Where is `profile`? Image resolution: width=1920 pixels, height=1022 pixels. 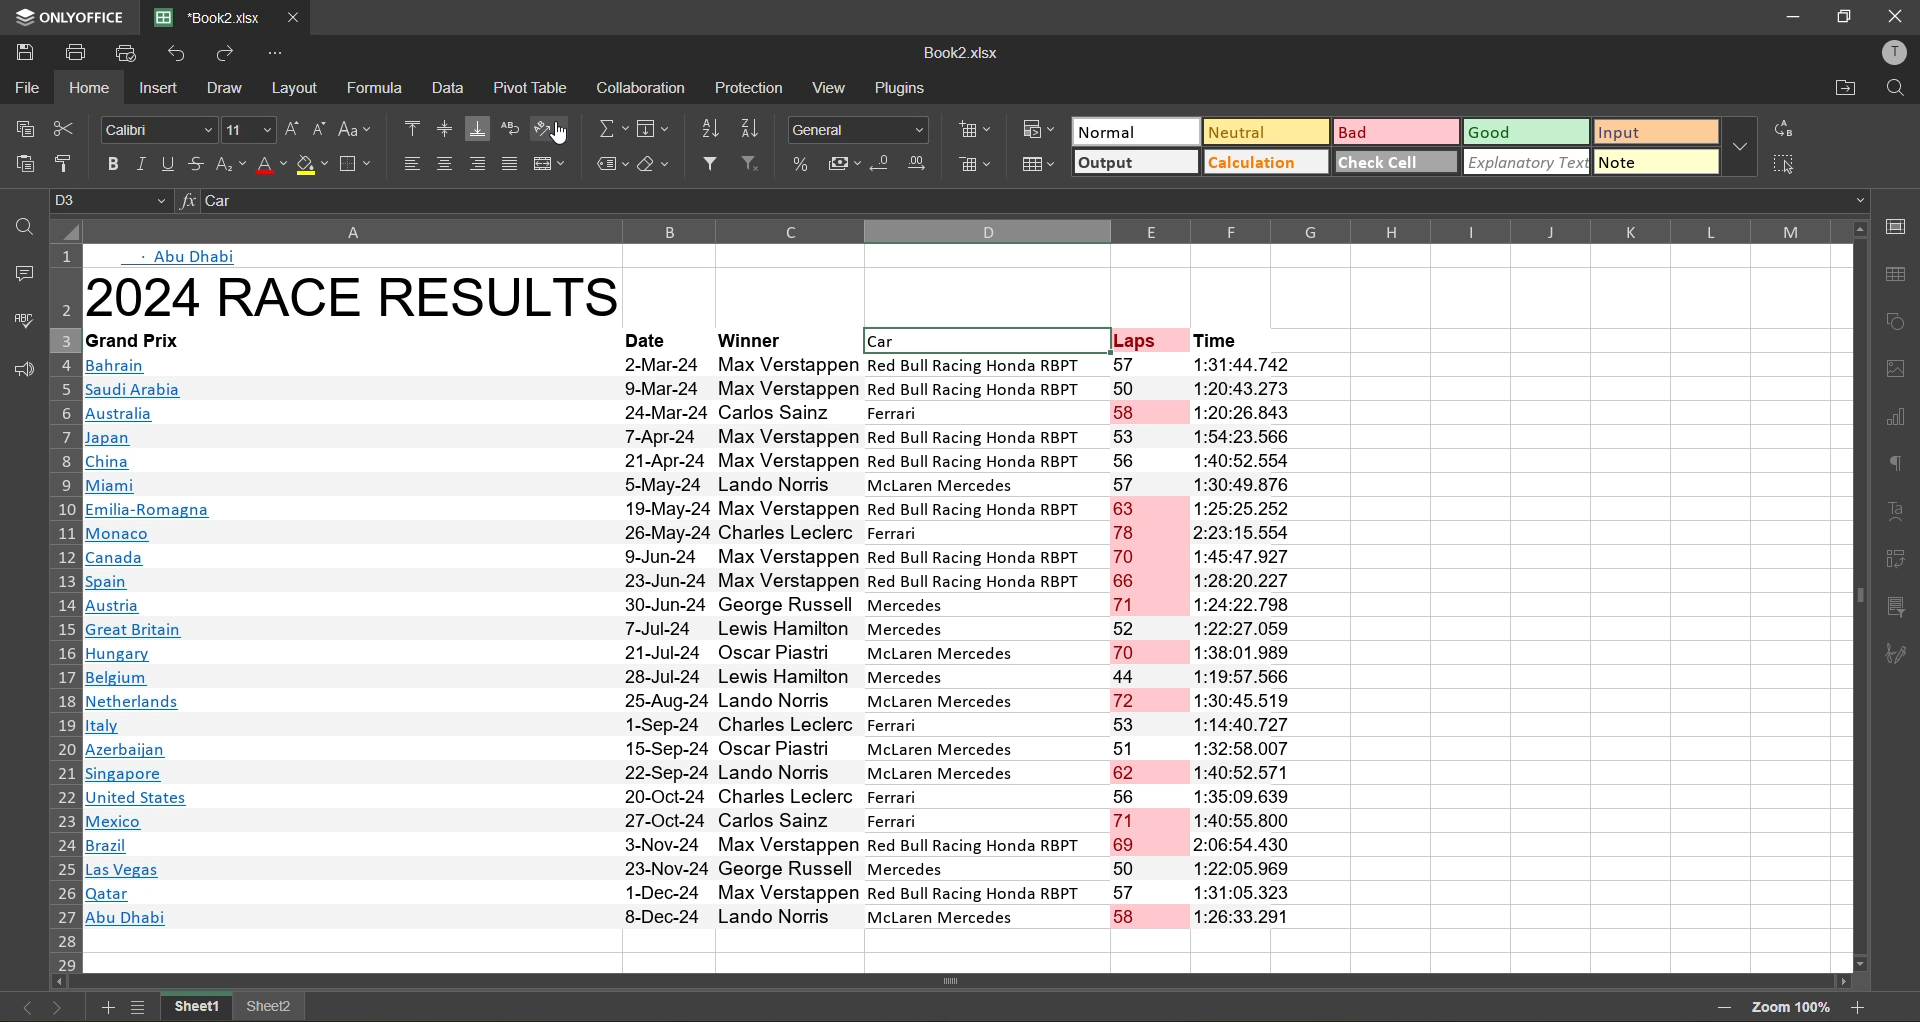
profile is located at coordinates (1894, 55).